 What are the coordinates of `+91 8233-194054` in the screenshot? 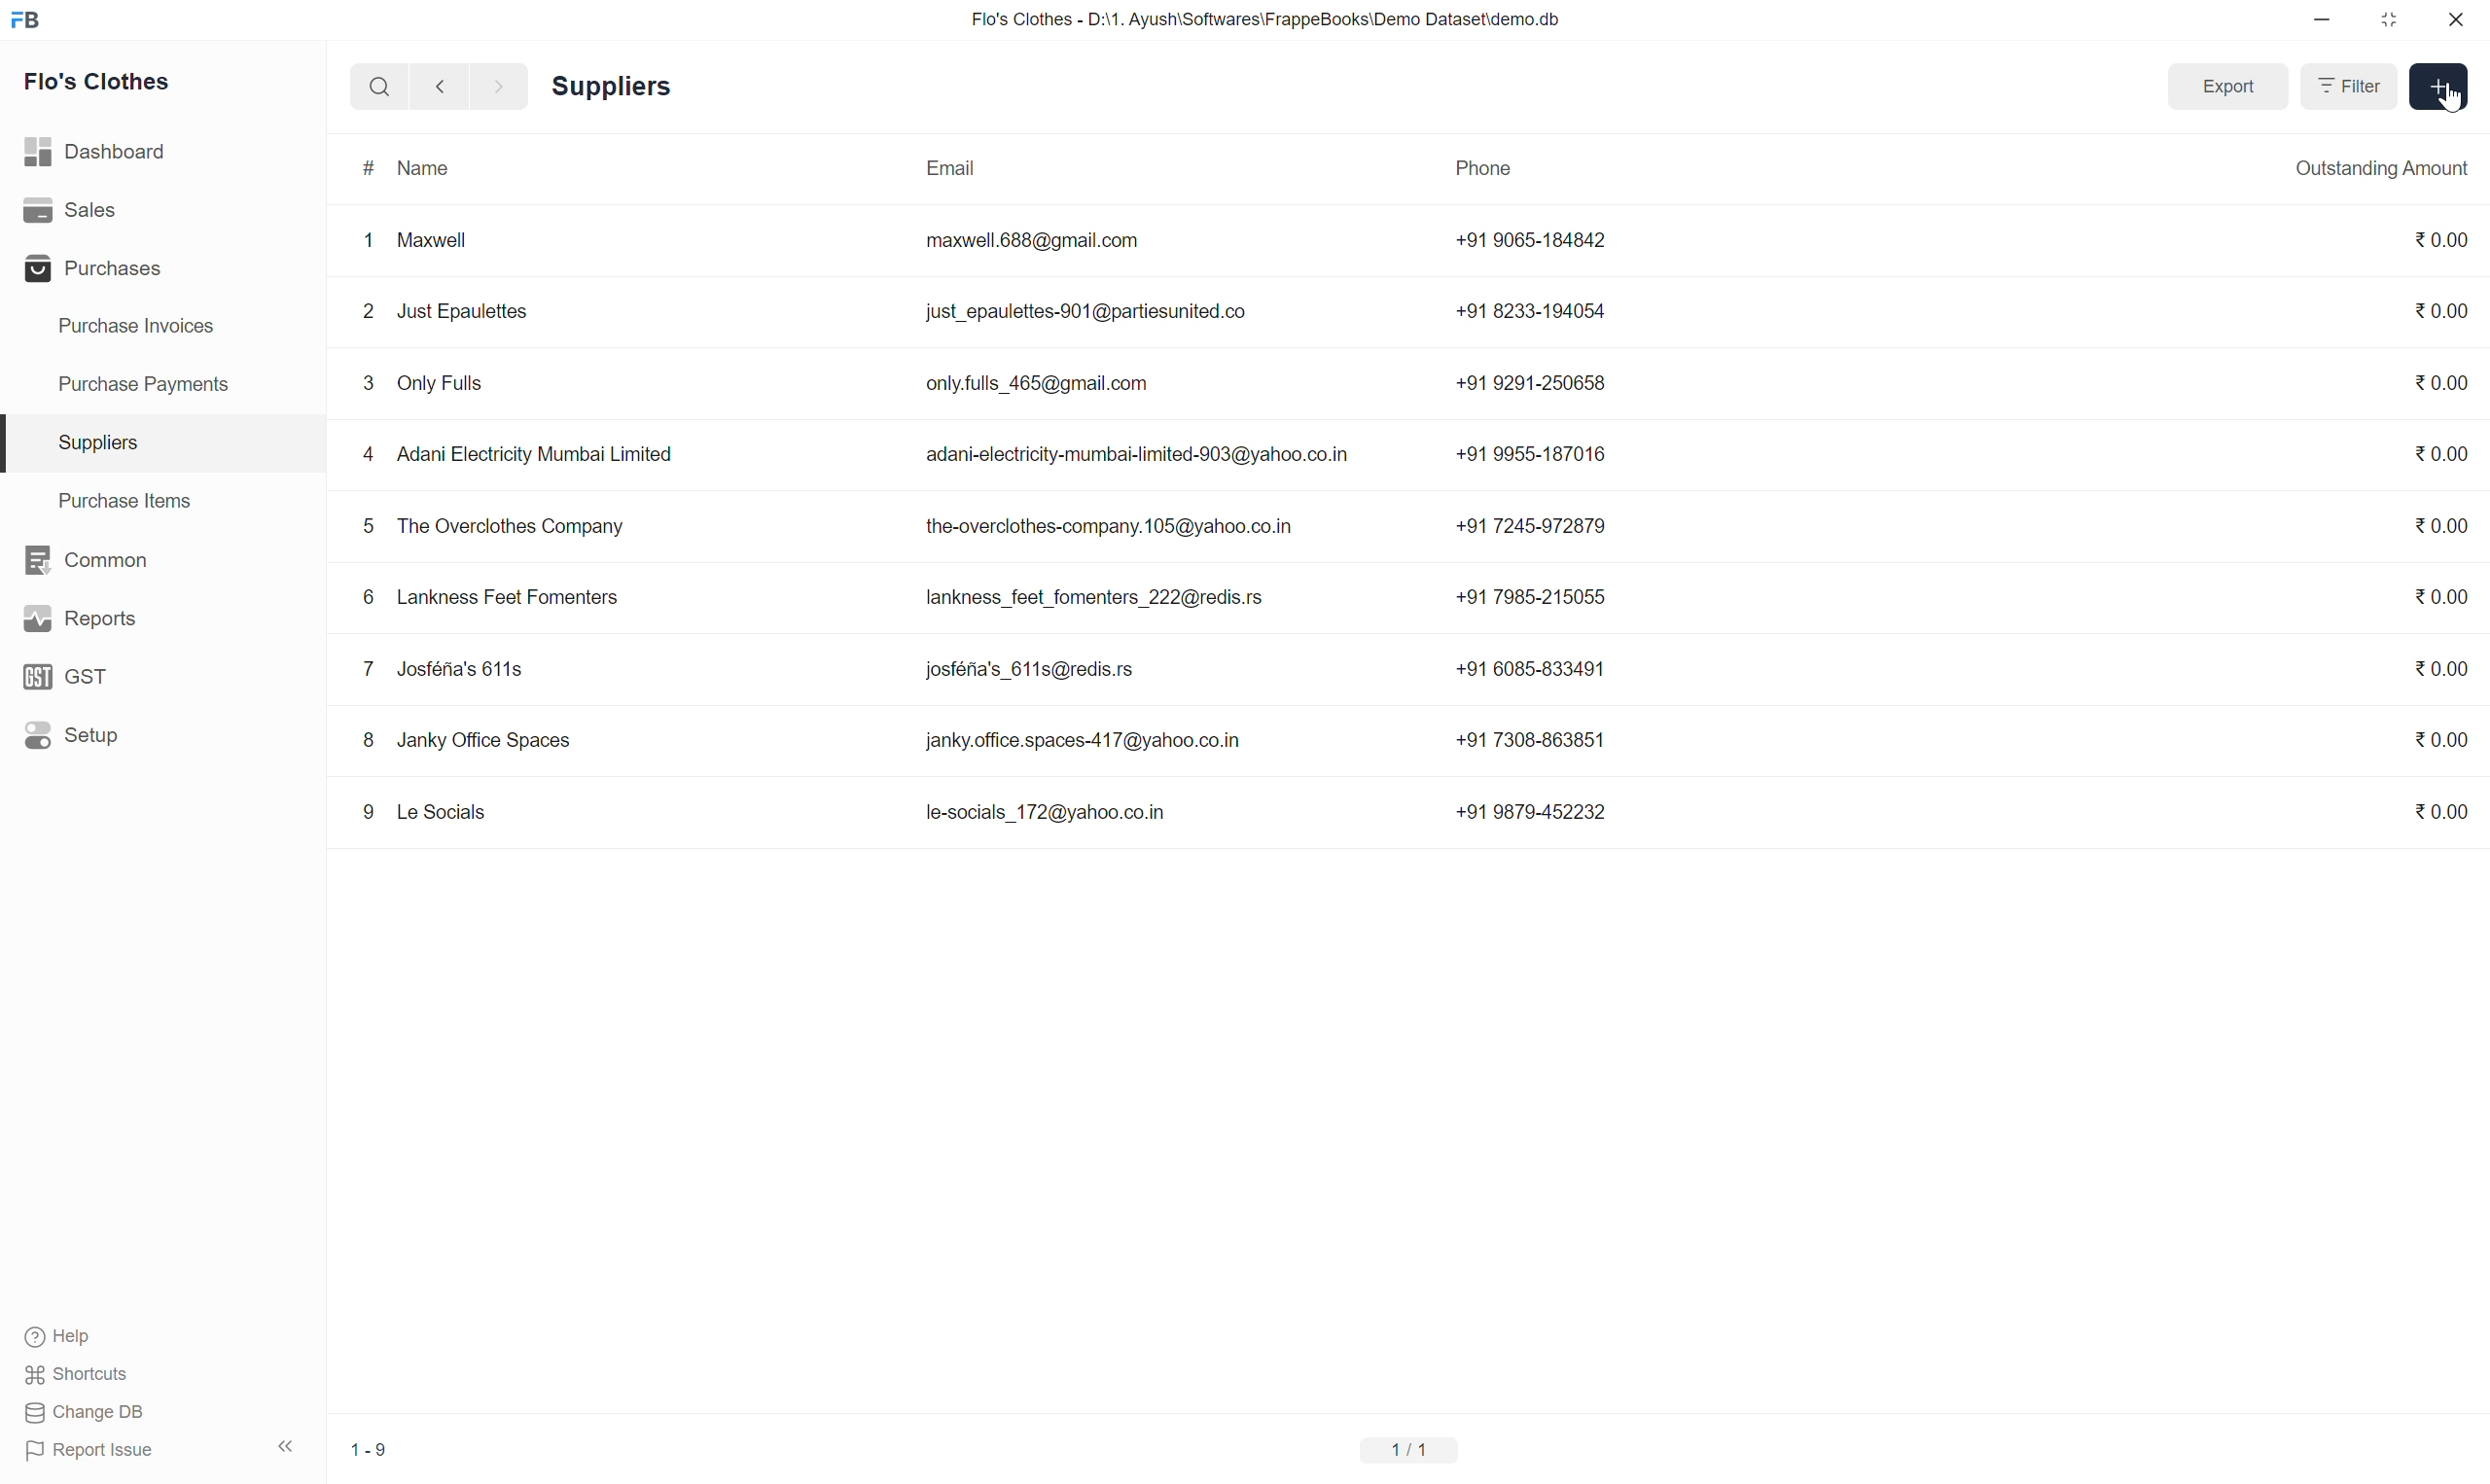 It's located at (1532, 311).